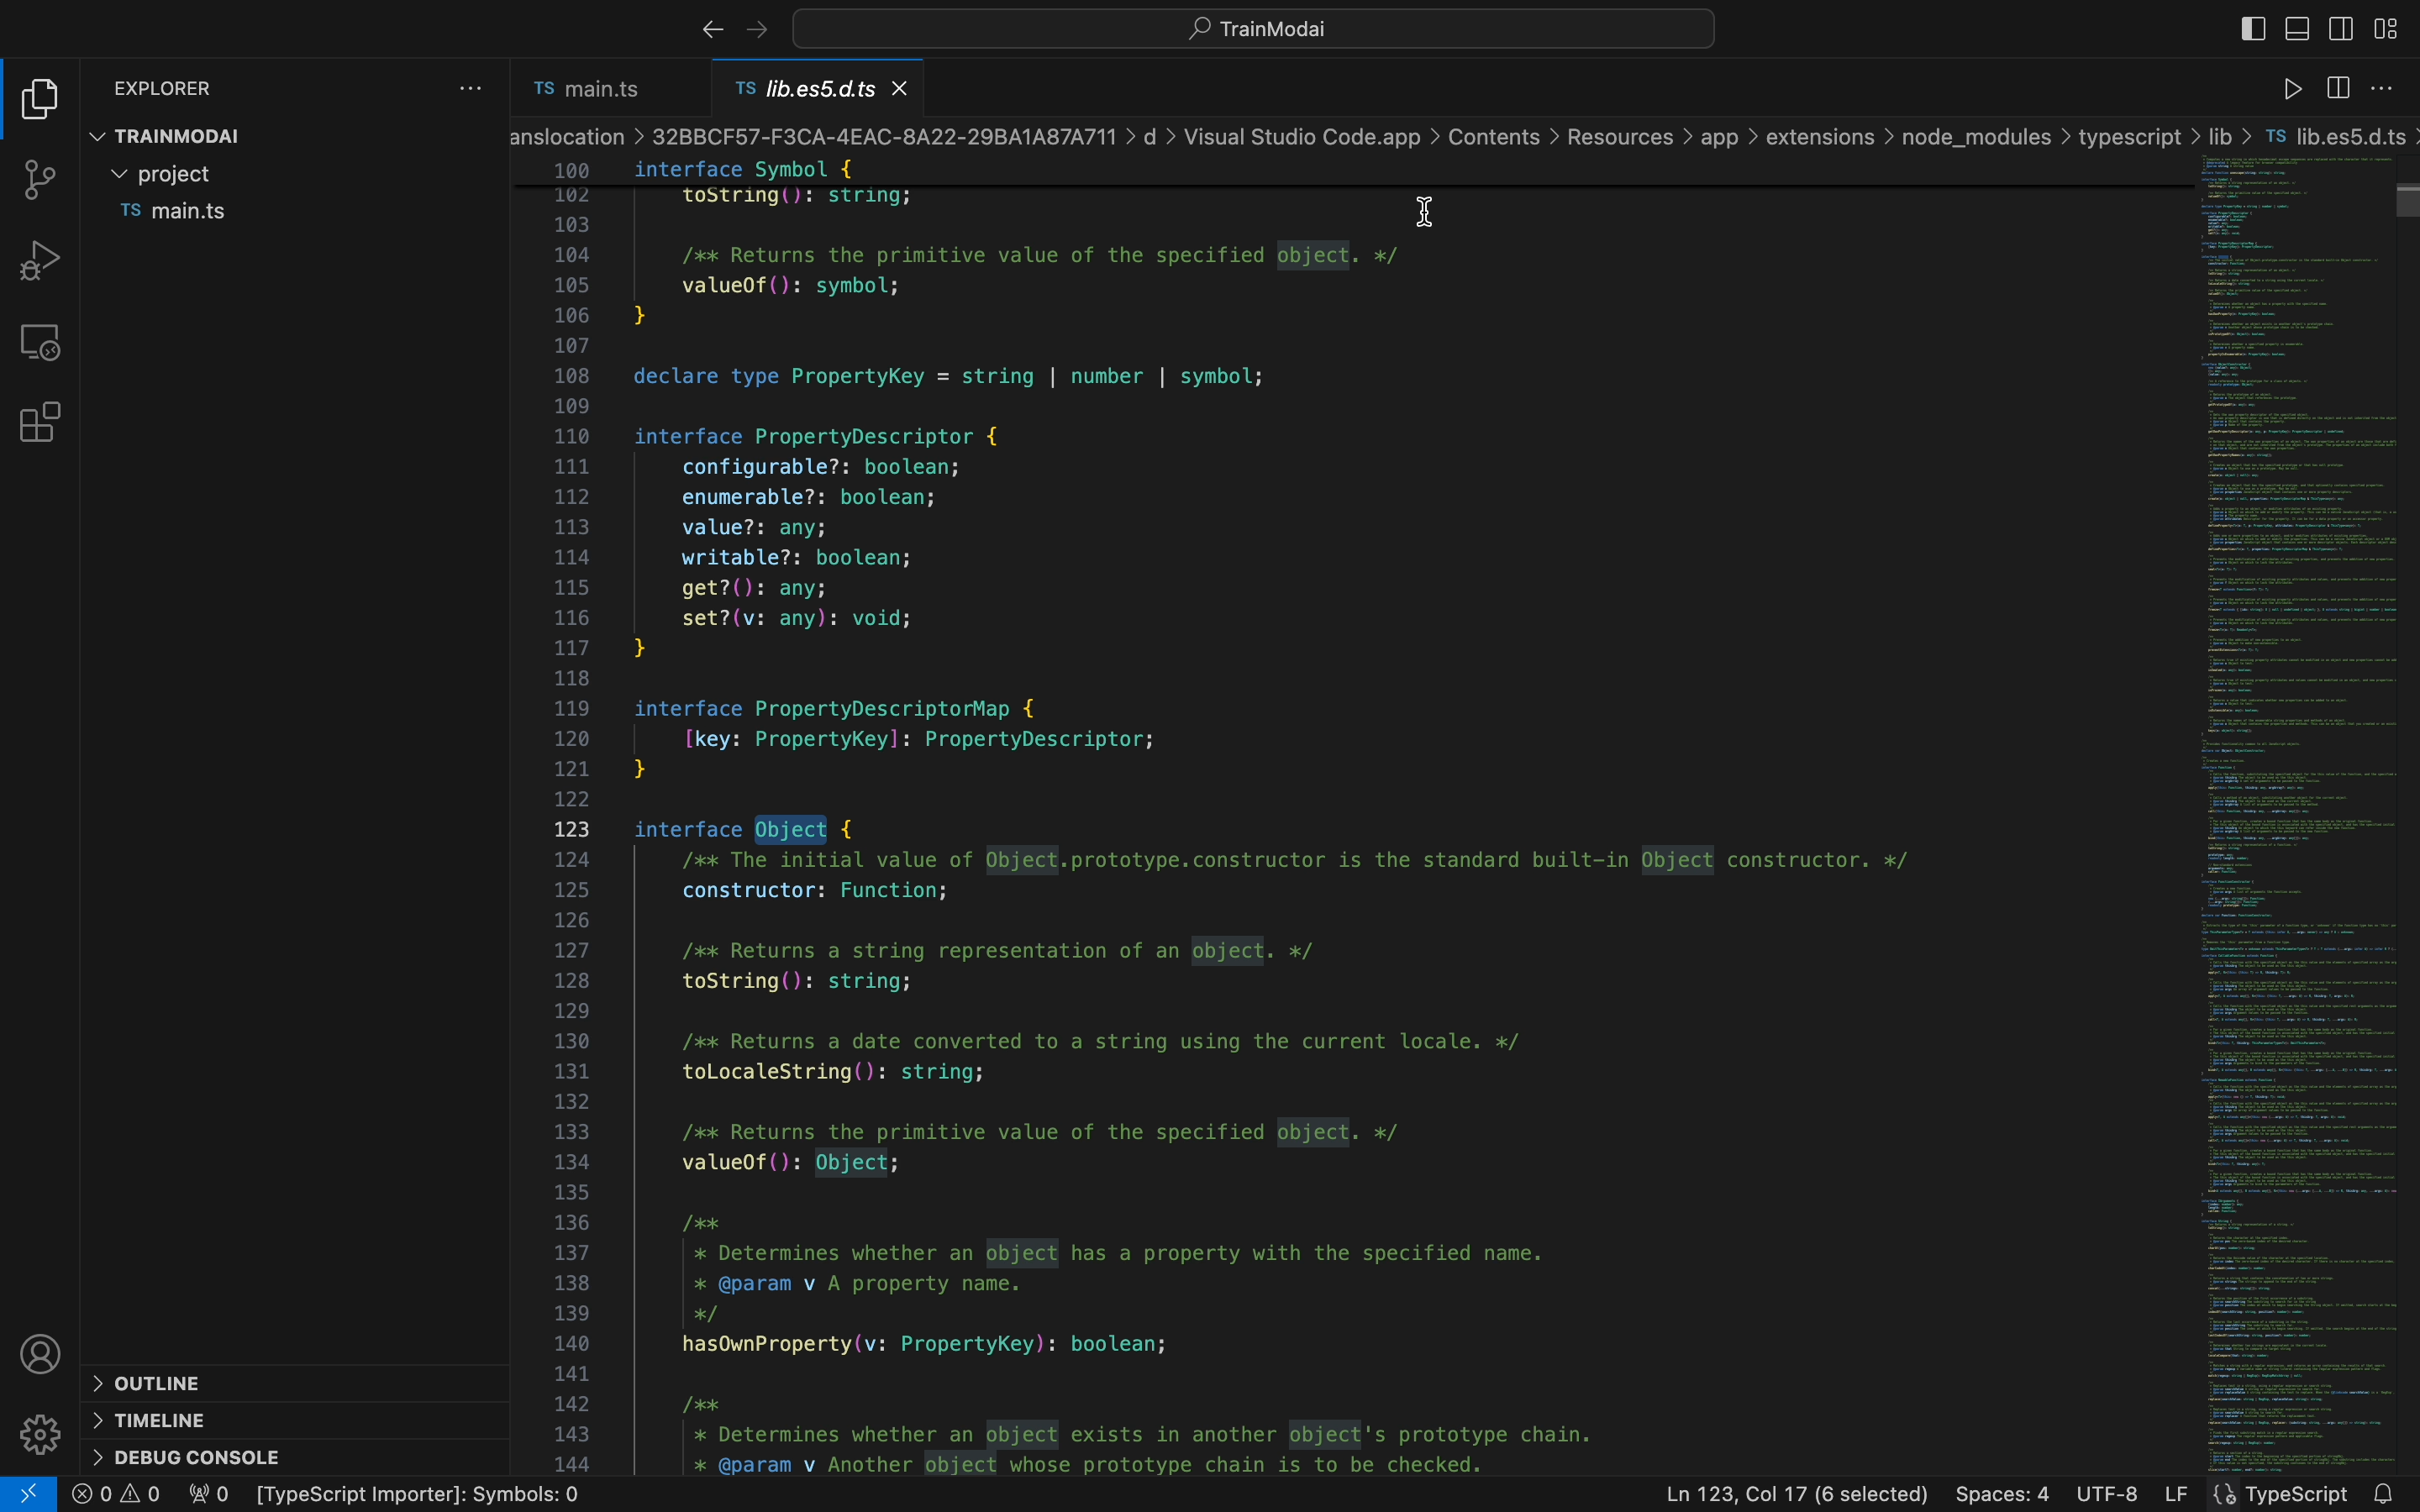 This screenshot has height=1512, width=2420. Describe the element at coordinates (2283, 86) in the screenshot. I see `code runner` at that location.